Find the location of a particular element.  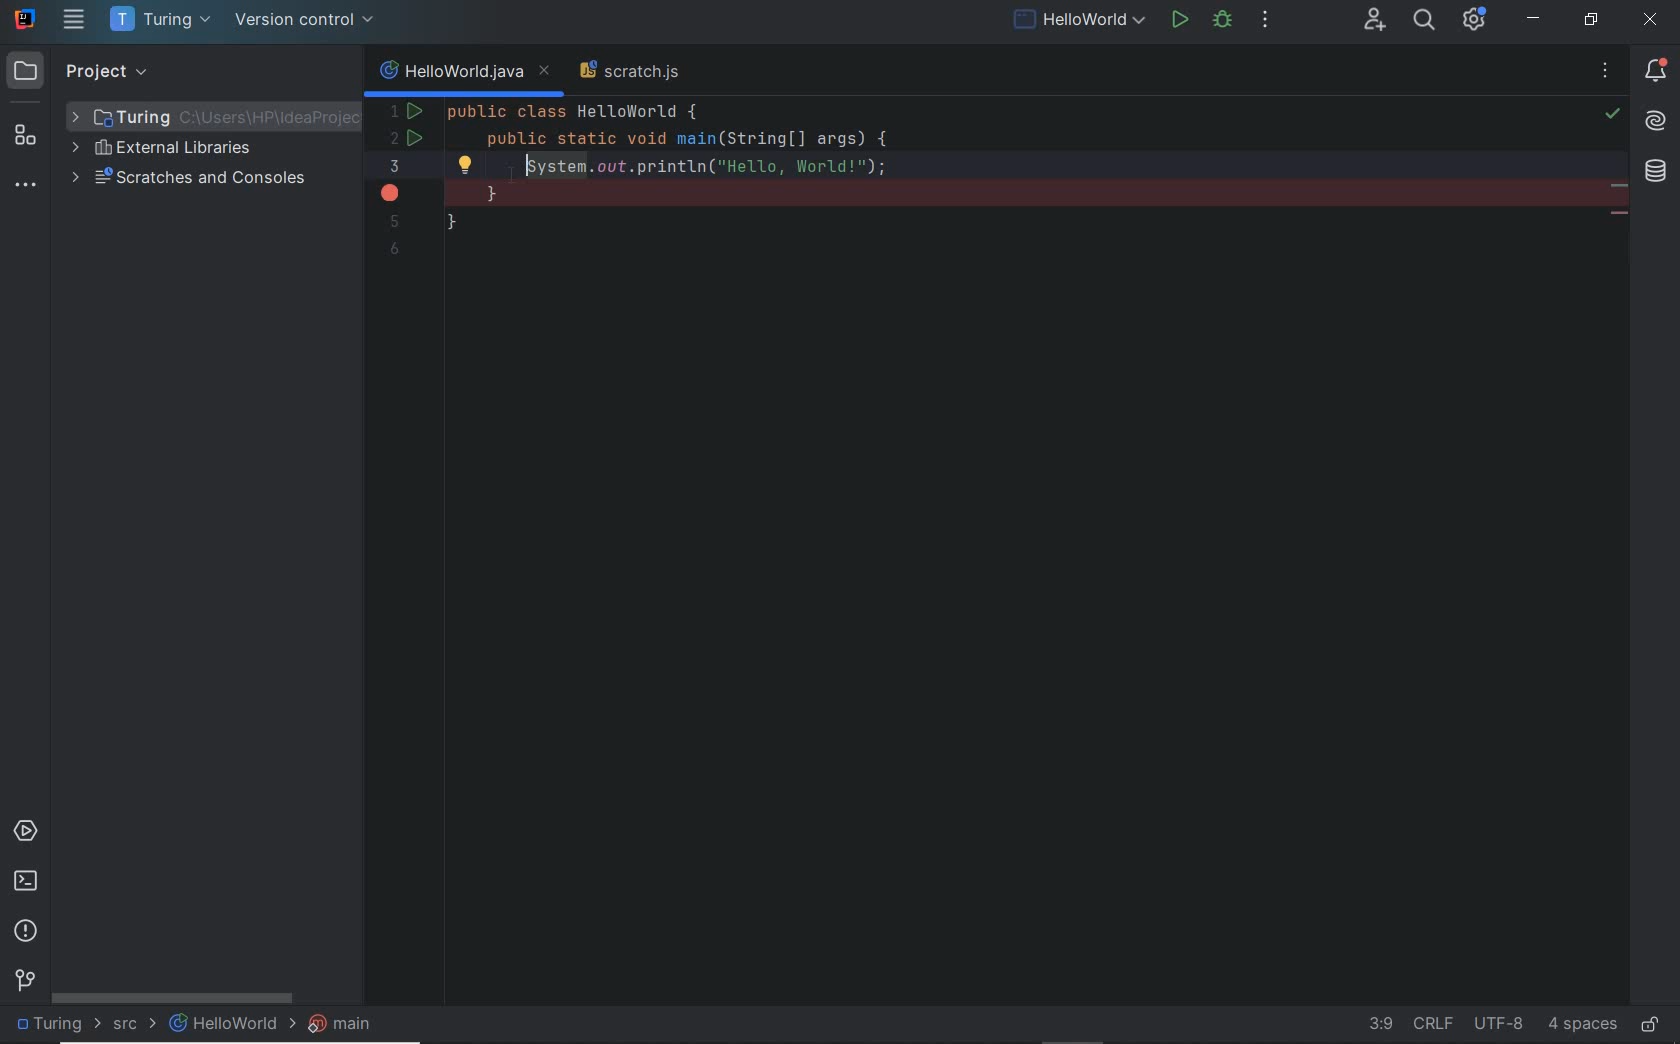

version control is located at coordinates (303, 21).